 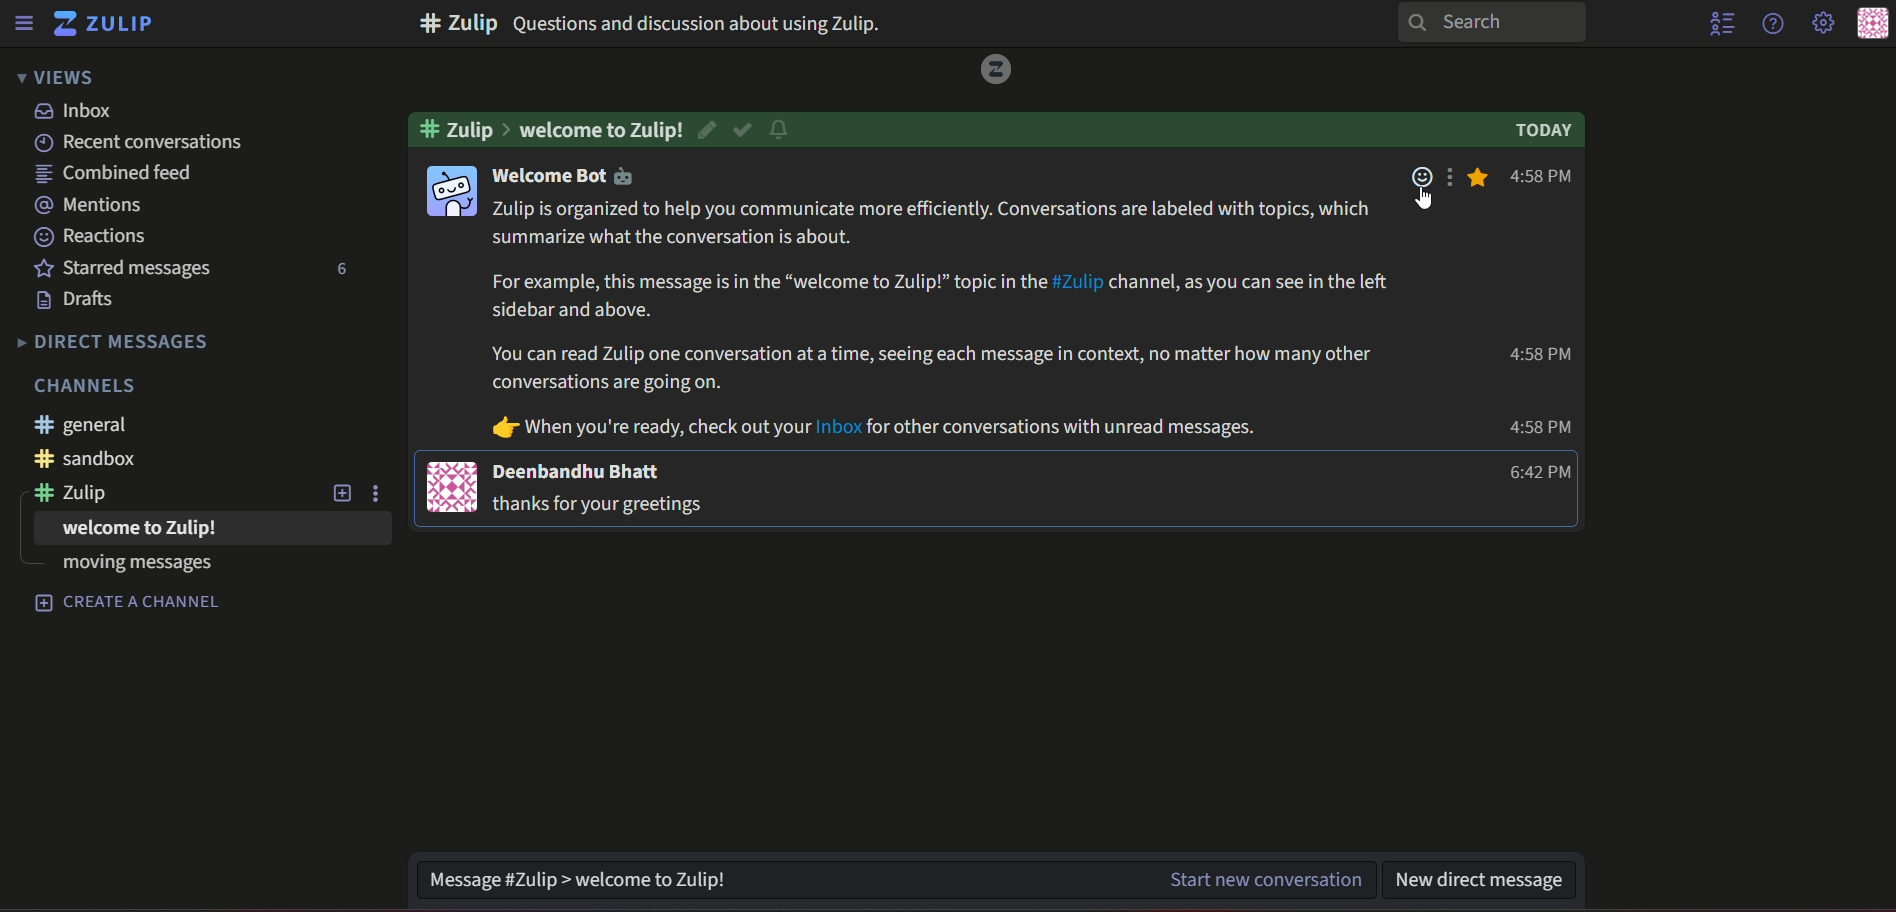 What do you see at coordinates (465, 128) in the screenshot?
I see `#zulip` at bounding box center [465, 128].